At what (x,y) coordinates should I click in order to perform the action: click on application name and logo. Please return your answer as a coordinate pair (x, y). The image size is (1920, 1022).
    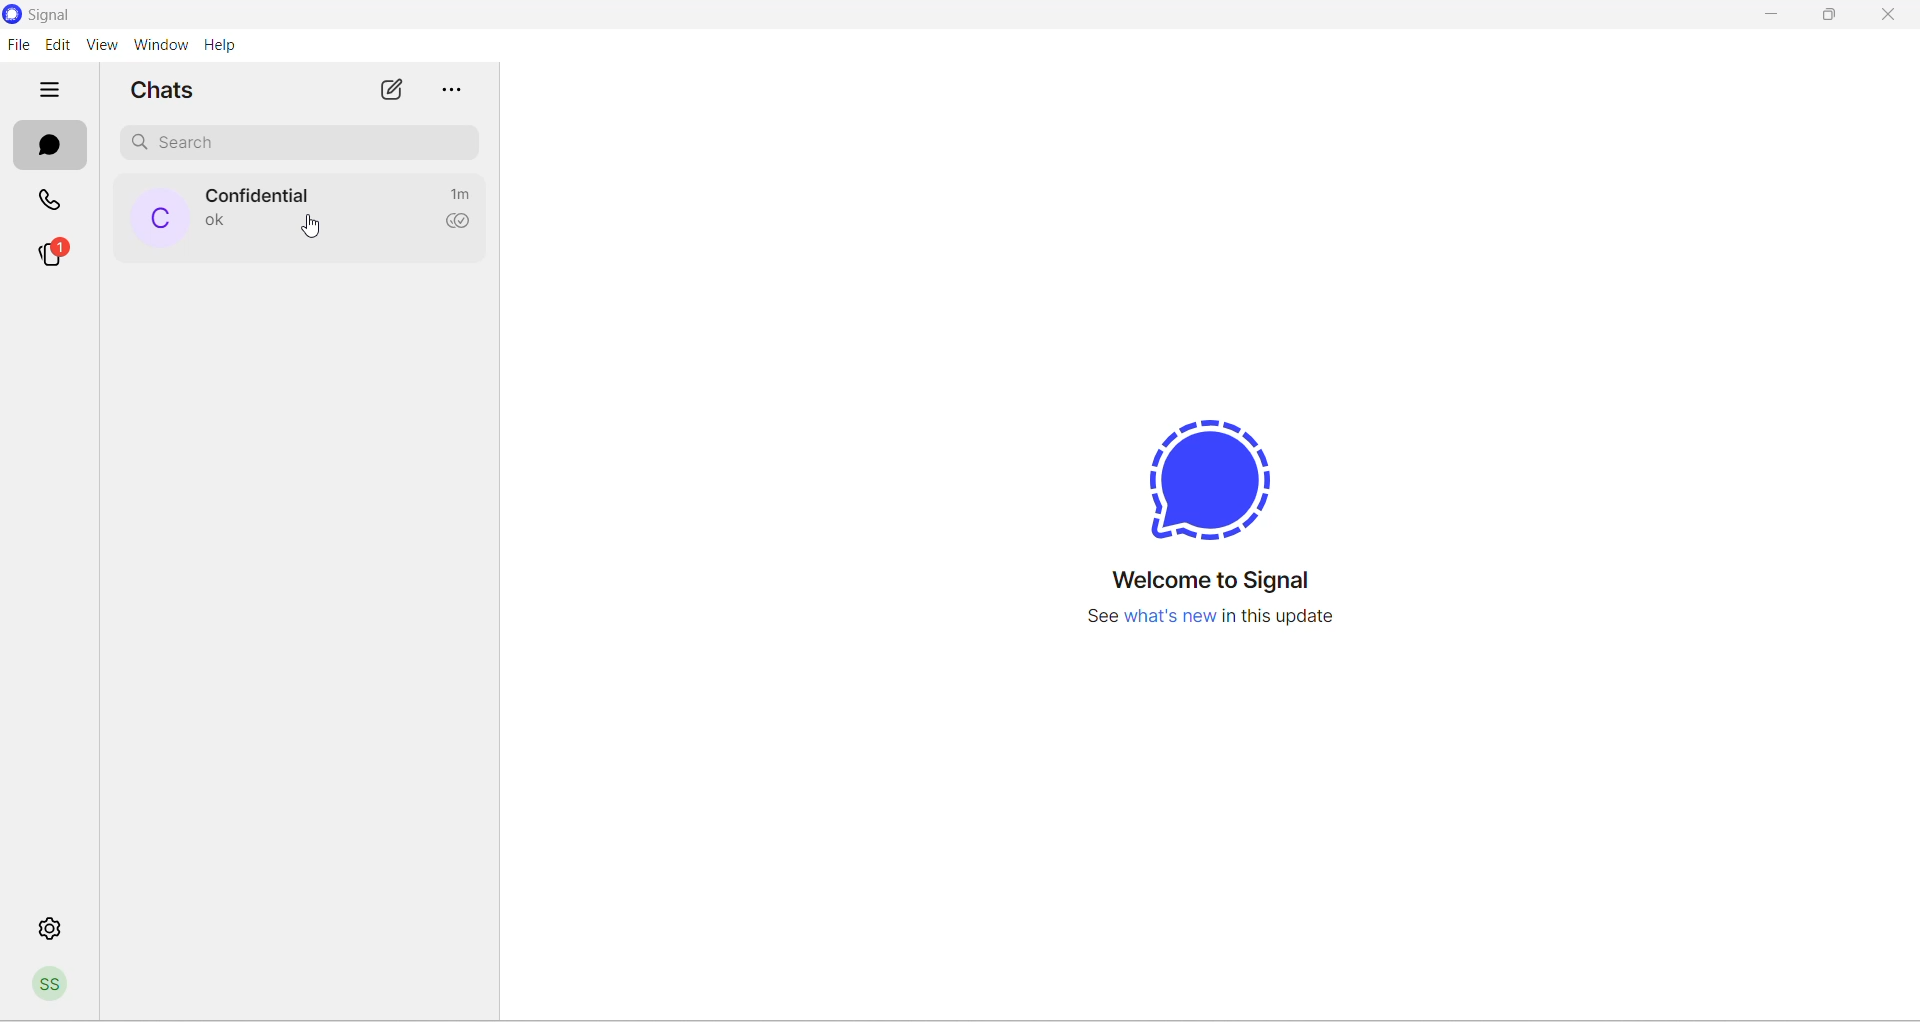
    Looking at the image, I should click on (123, 15).